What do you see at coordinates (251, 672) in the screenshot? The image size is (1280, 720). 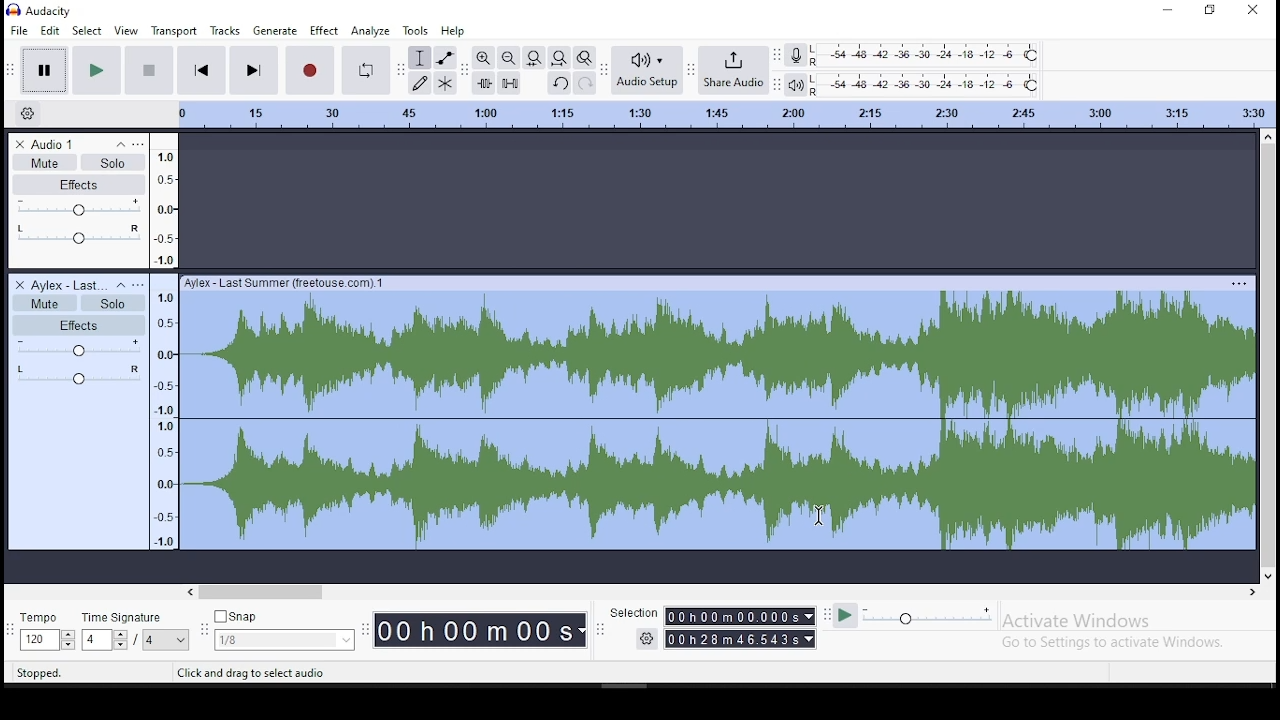 I see `Click and drag to select audio` at bounding box center [251, 672].